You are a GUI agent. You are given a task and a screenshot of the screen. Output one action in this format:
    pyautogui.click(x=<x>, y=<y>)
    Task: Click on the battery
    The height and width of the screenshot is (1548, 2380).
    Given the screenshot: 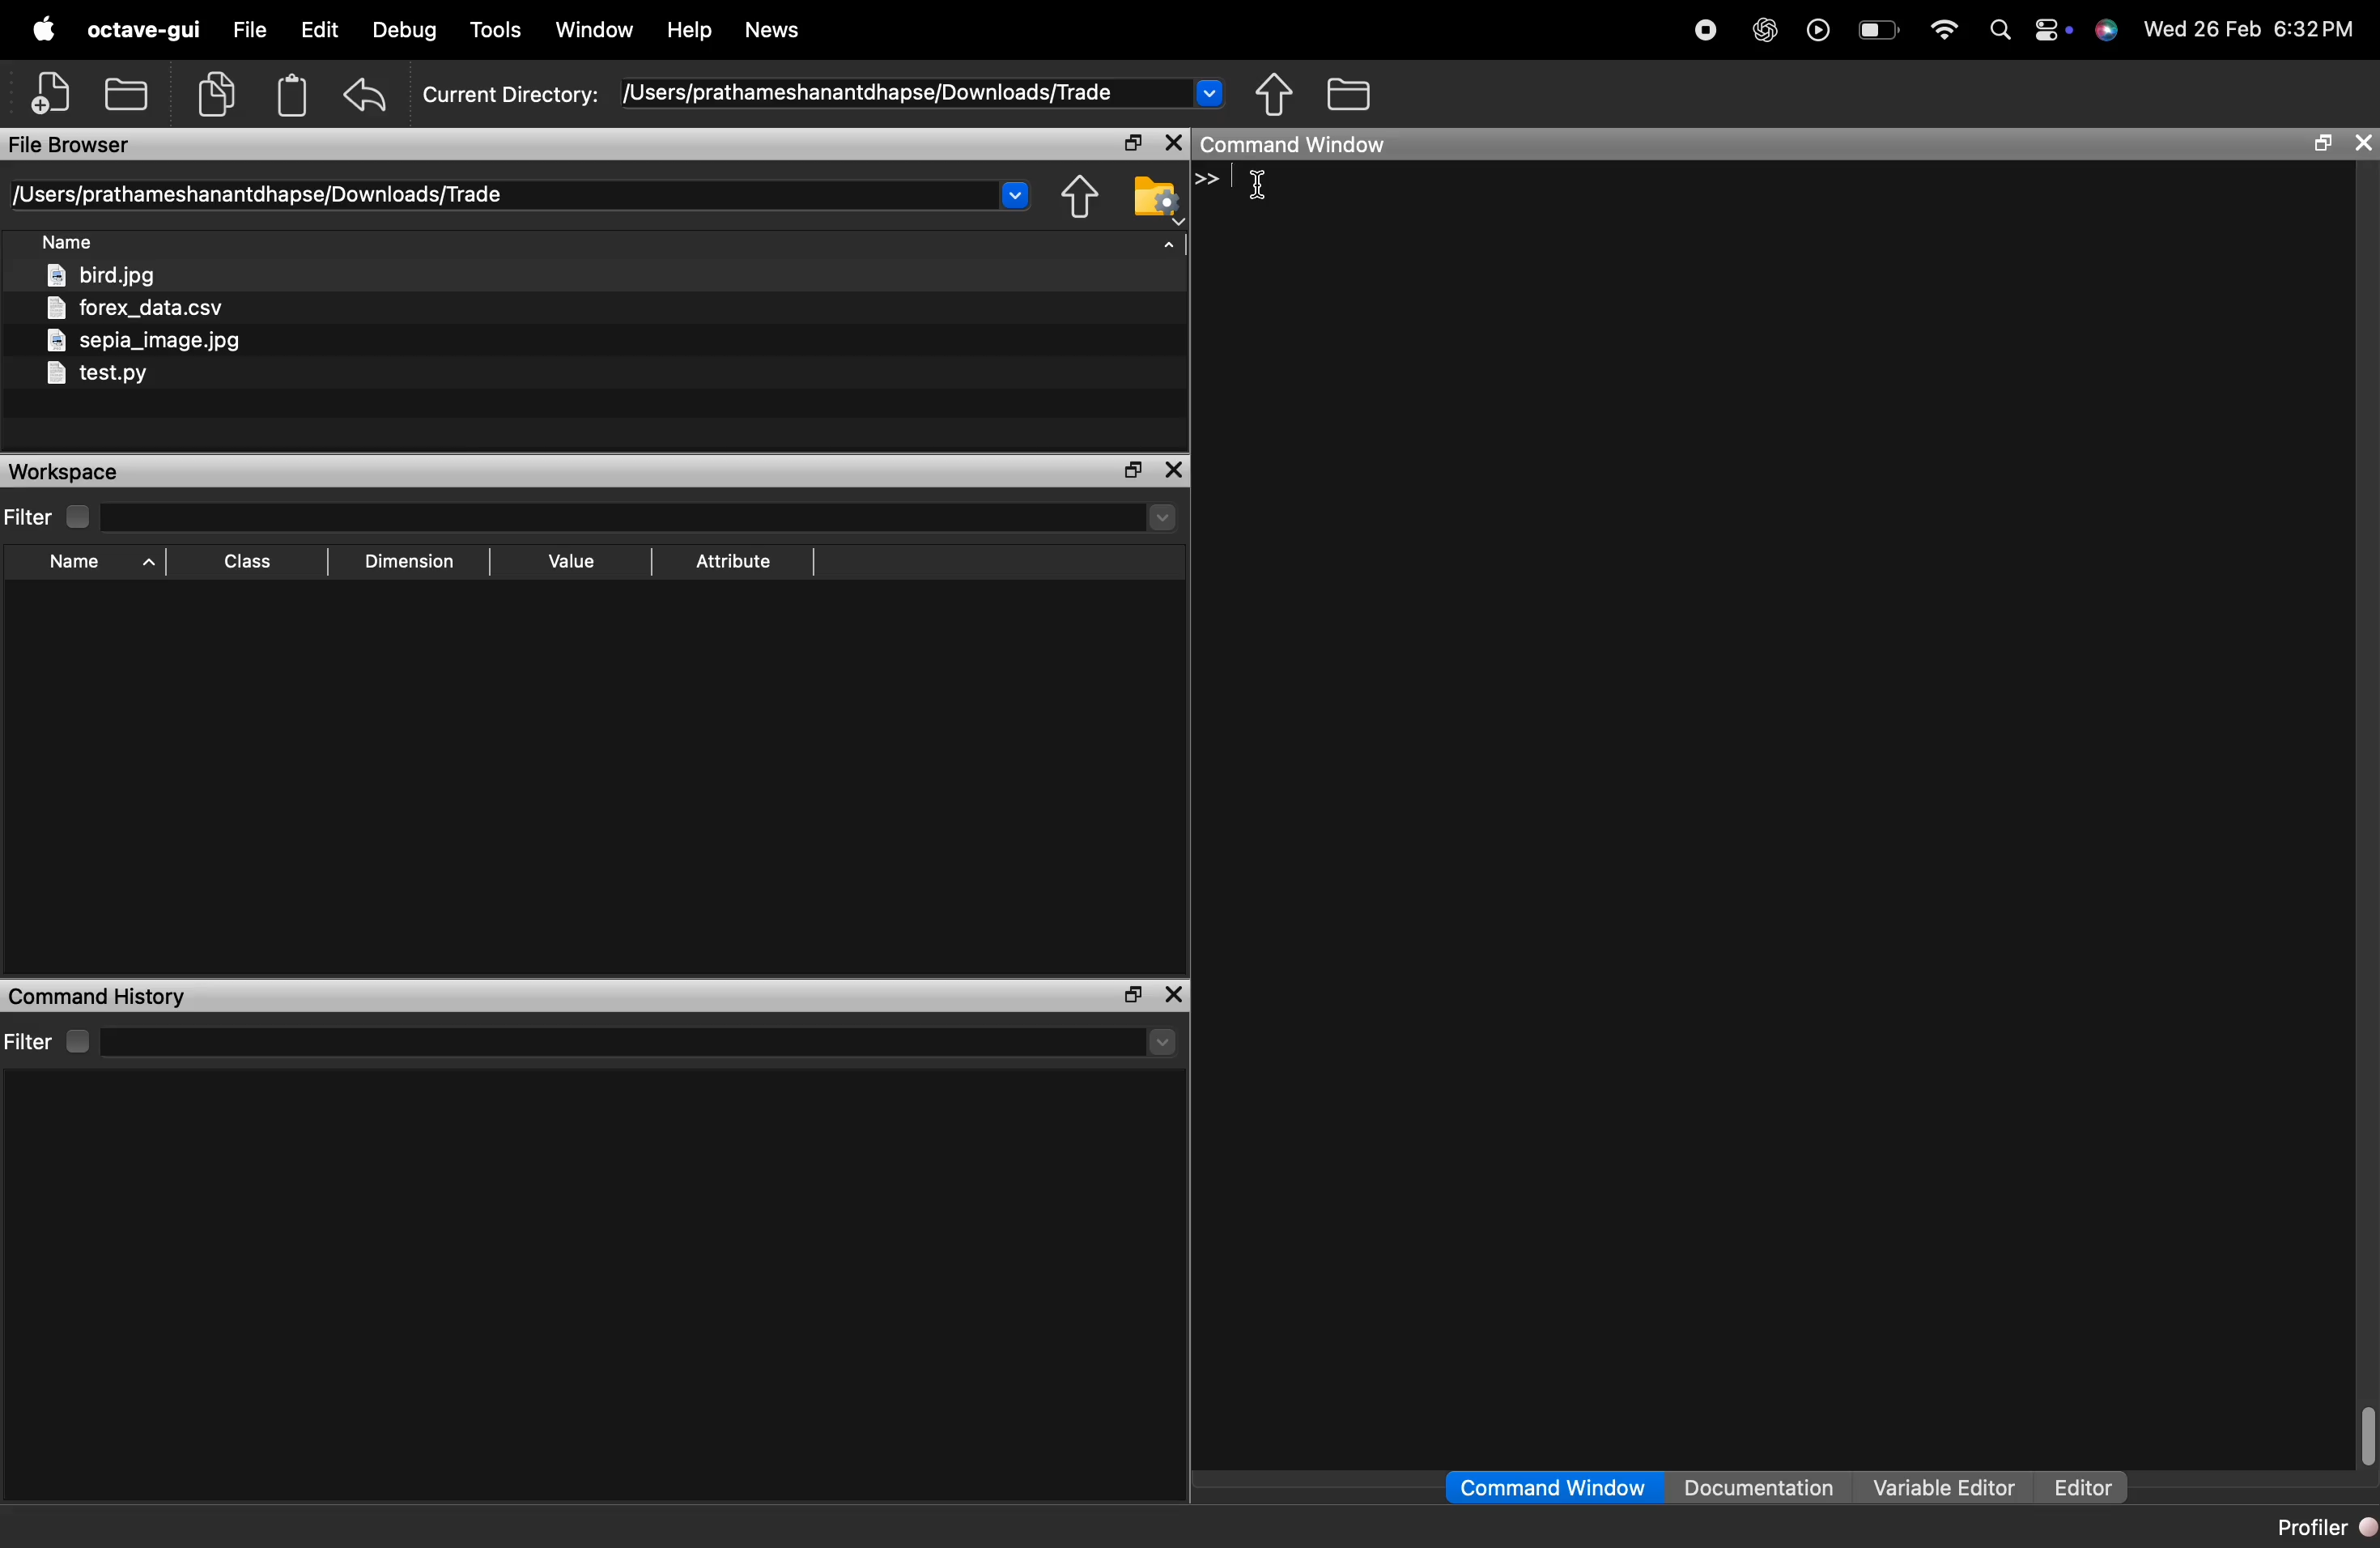 What is the action you would take?
    pyautogui.click(x=1880, y=33)
    